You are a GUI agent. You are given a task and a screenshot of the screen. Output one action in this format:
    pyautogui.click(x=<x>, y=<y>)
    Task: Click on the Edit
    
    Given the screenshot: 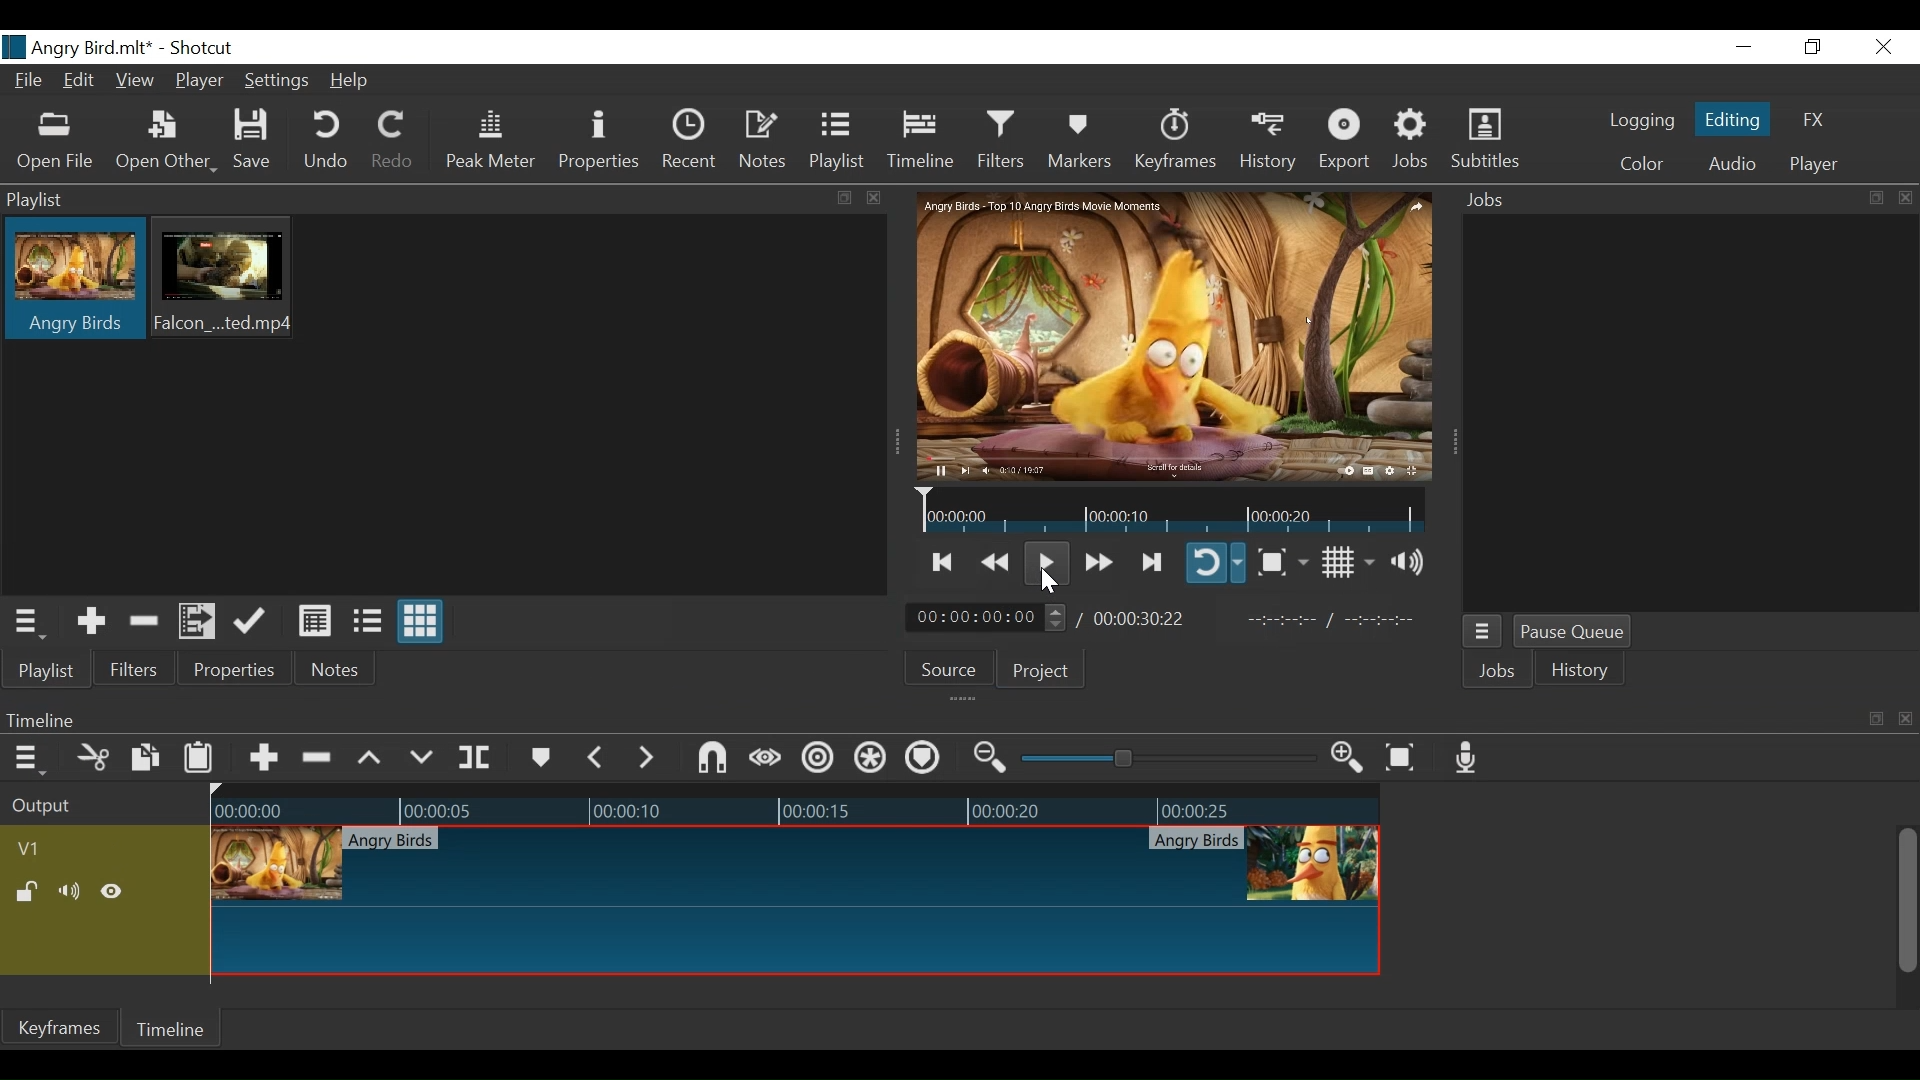 What is the action you would take?
    pyautogui.click(x=80, y=82)
    